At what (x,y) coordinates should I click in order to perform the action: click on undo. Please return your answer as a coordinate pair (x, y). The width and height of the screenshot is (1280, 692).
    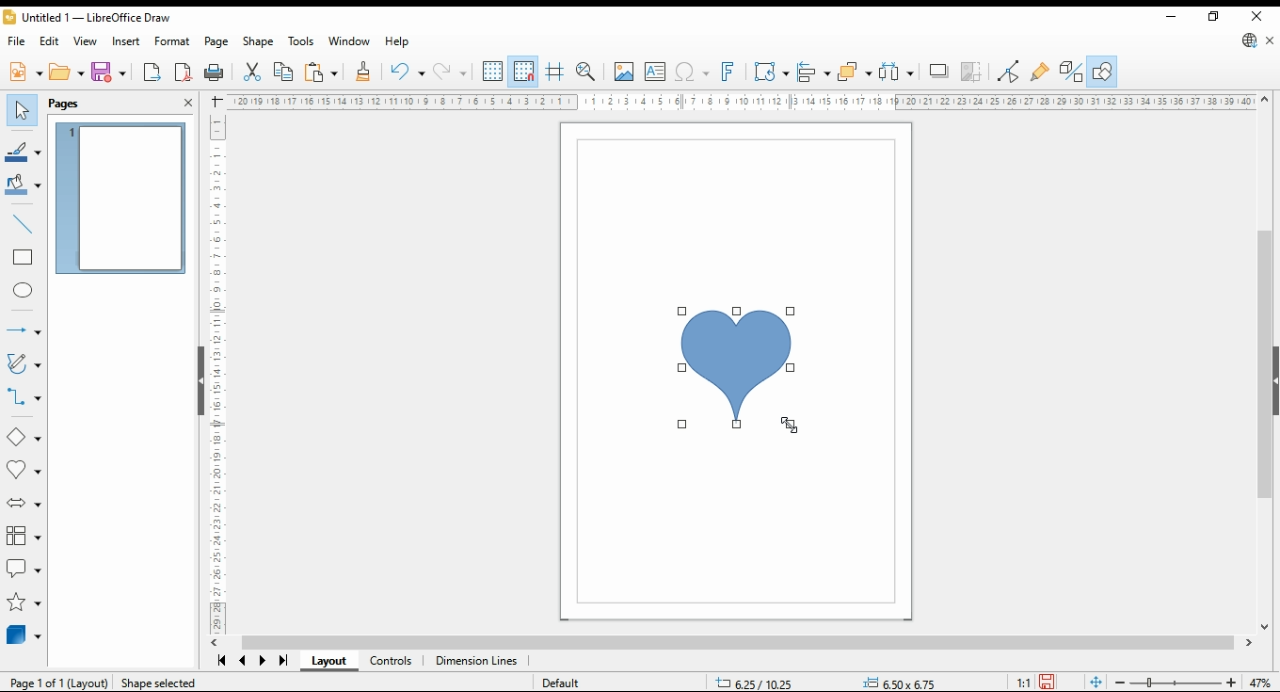
    Looking at the image, I should click on (405, 70).